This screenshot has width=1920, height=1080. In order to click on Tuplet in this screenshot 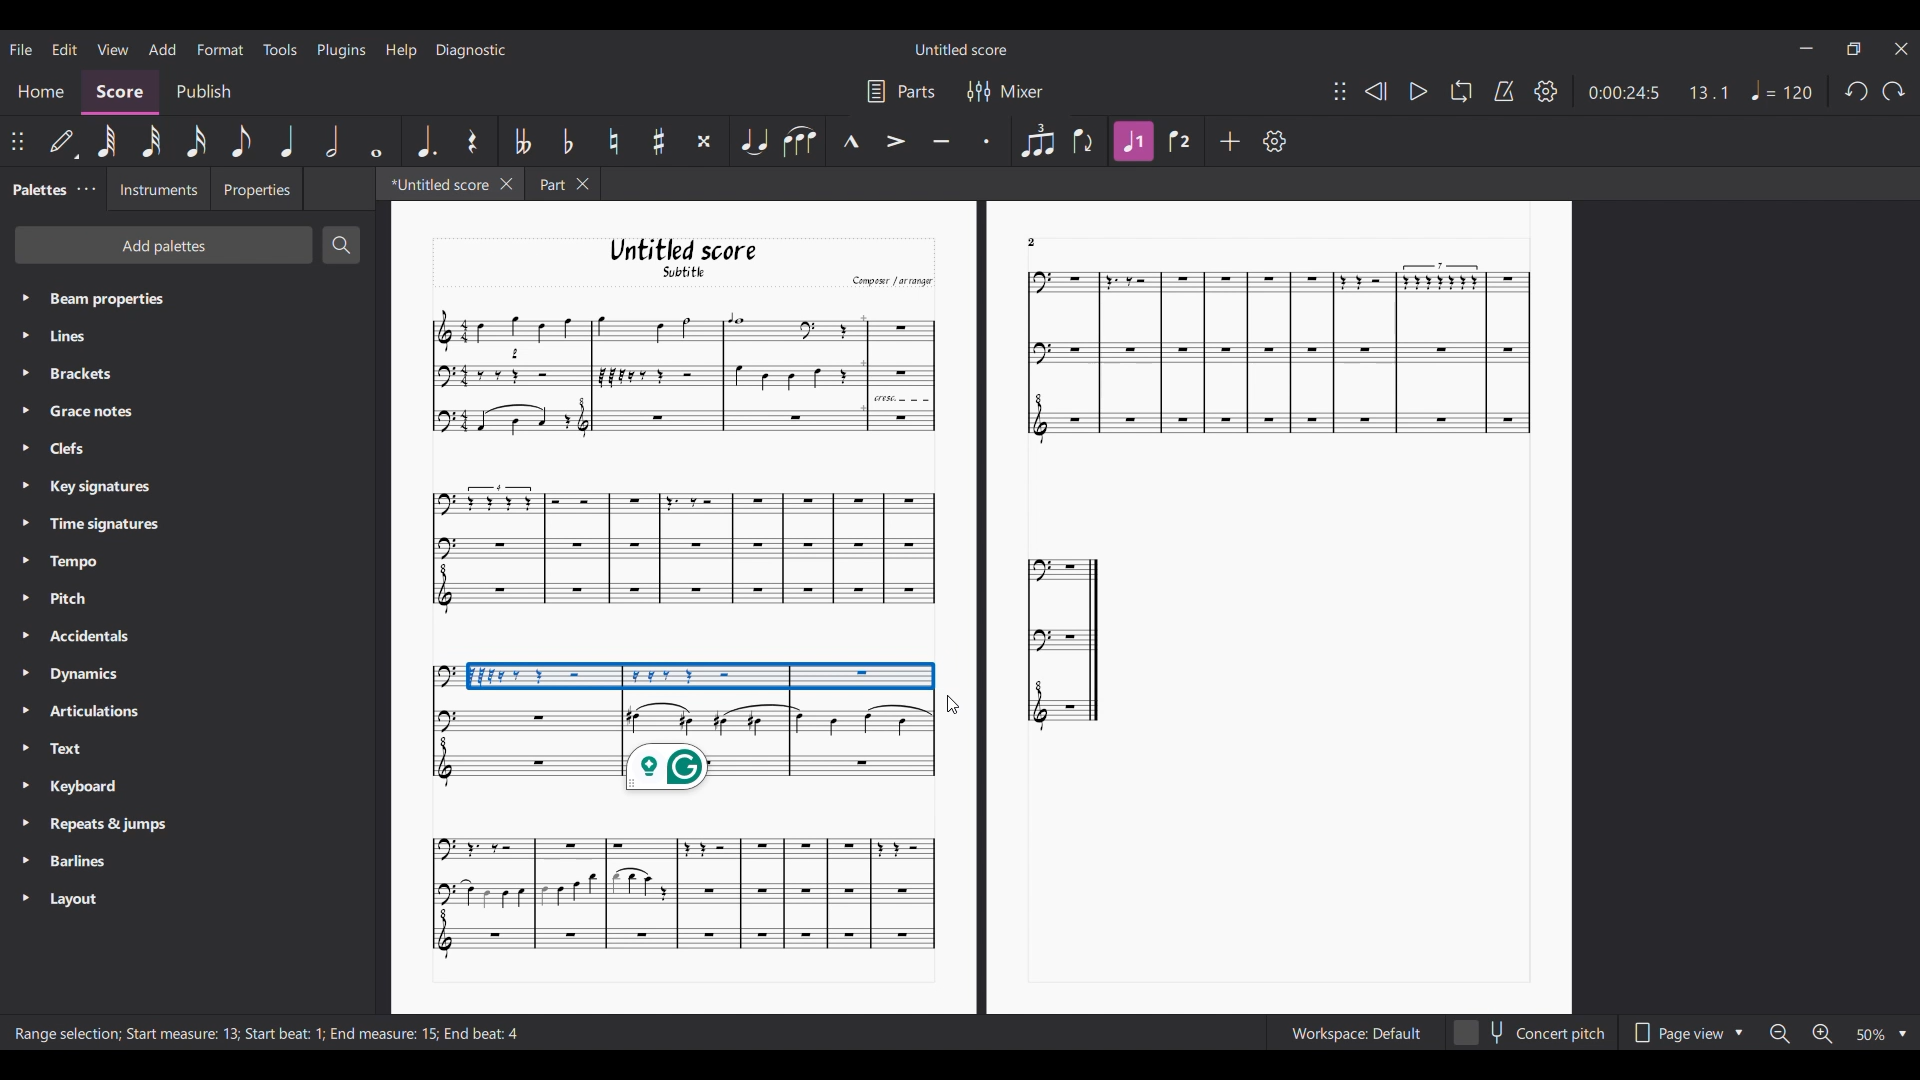, I will do `click(1037, 140)`.